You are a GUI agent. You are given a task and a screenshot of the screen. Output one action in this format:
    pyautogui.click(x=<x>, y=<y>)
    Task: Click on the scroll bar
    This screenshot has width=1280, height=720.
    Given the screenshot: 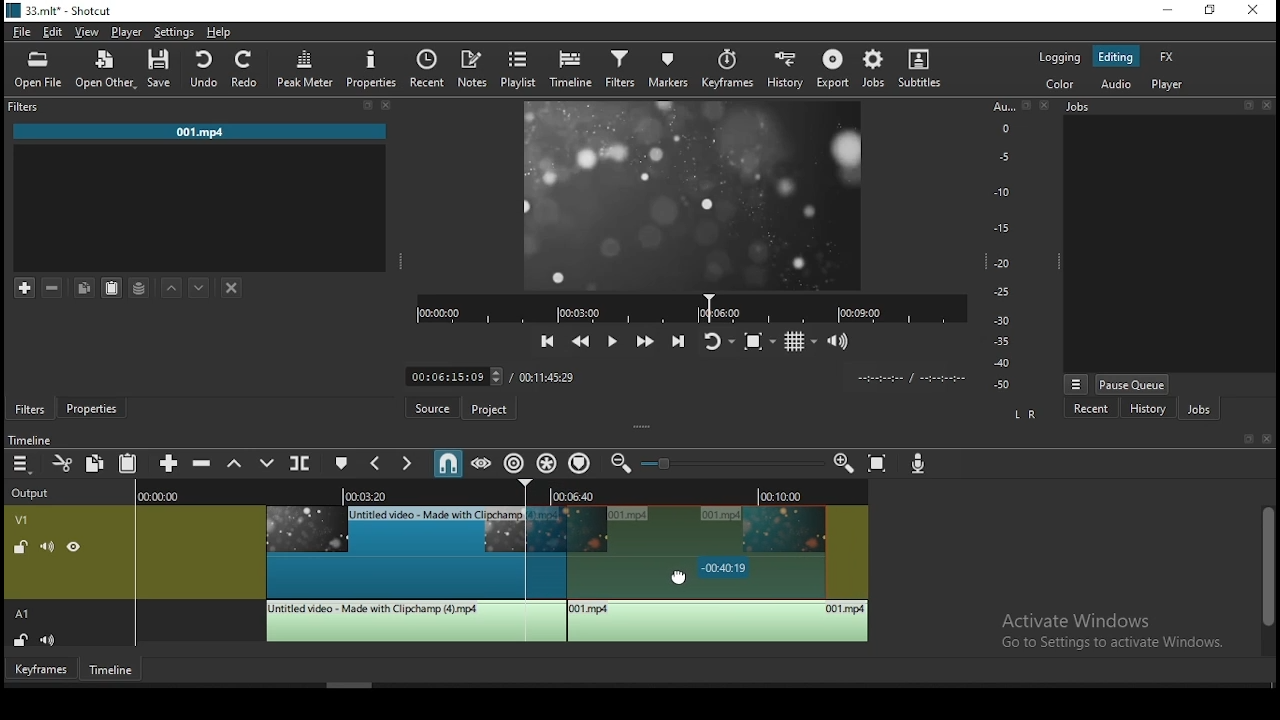 What is the action you would take?
    pyautogui.click(x=1266, y=580)
    